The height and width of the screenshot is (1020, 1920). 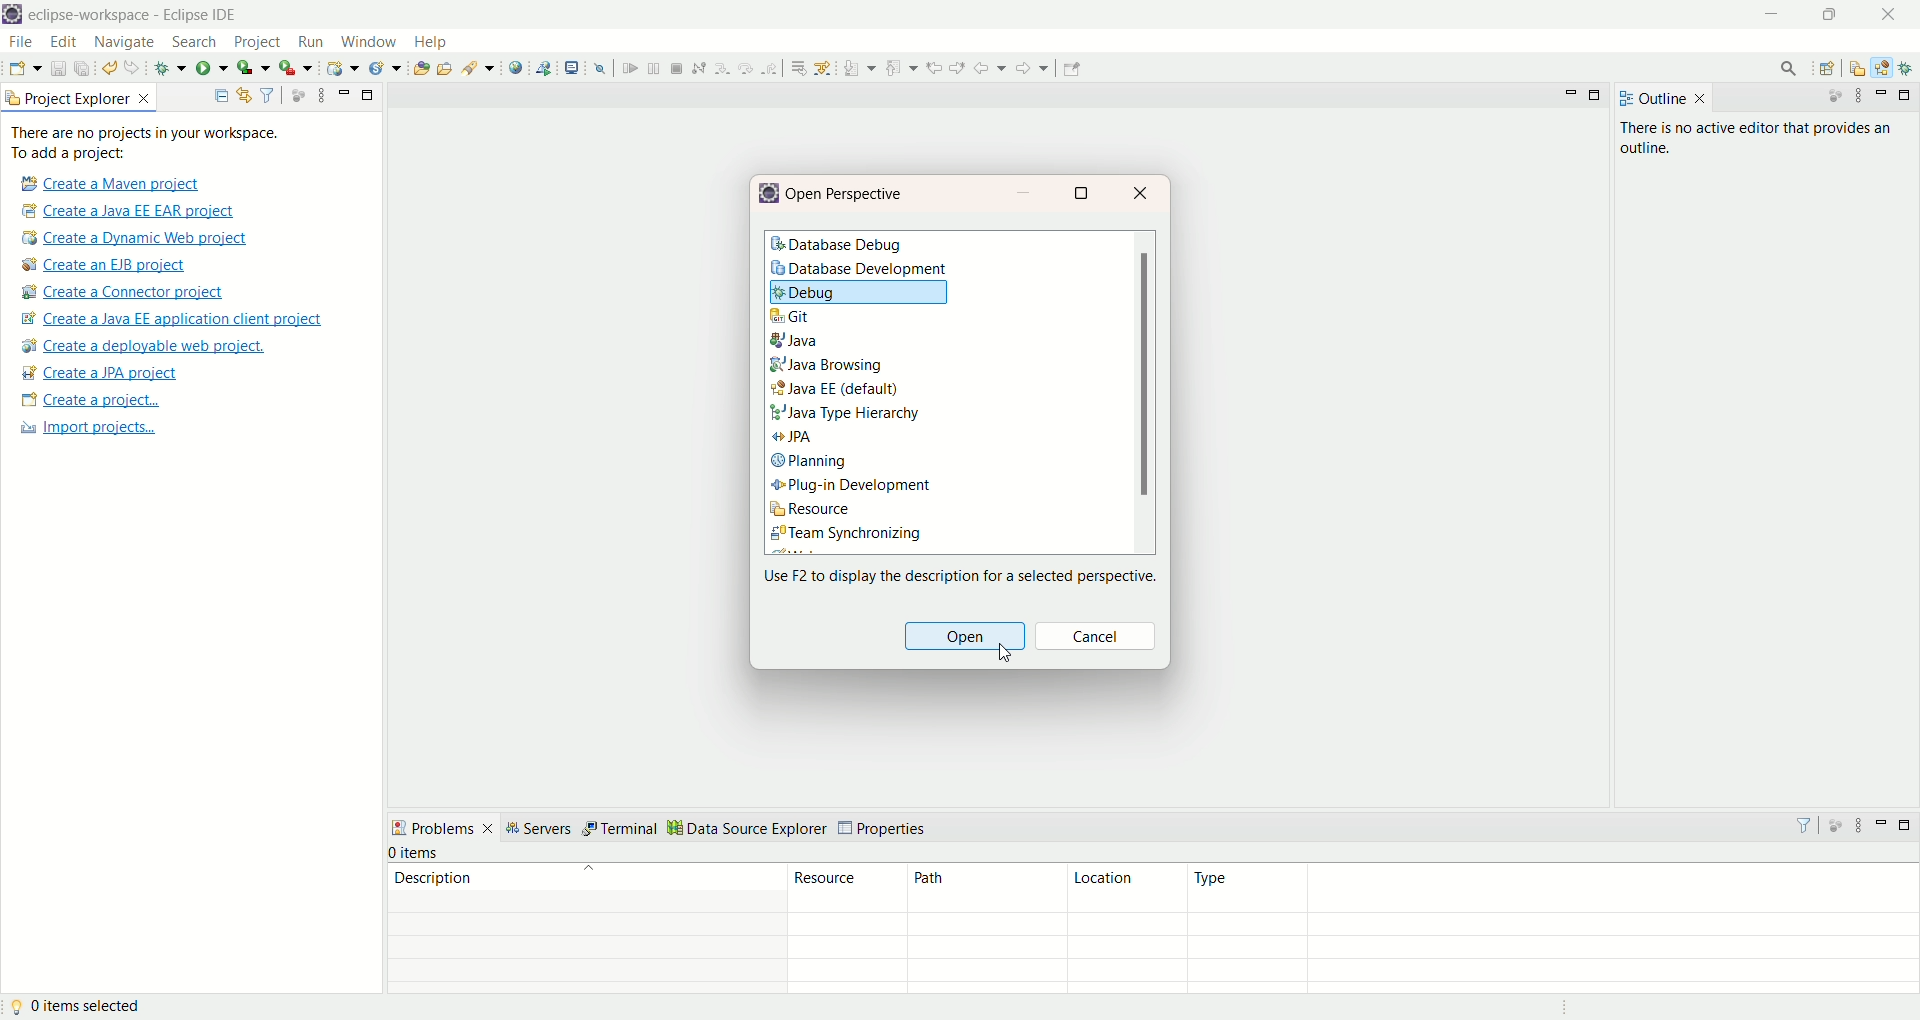 What do you see at coordinates (721, 68) in the screenshot?
I see `step into` at bounding box center [721, 68].